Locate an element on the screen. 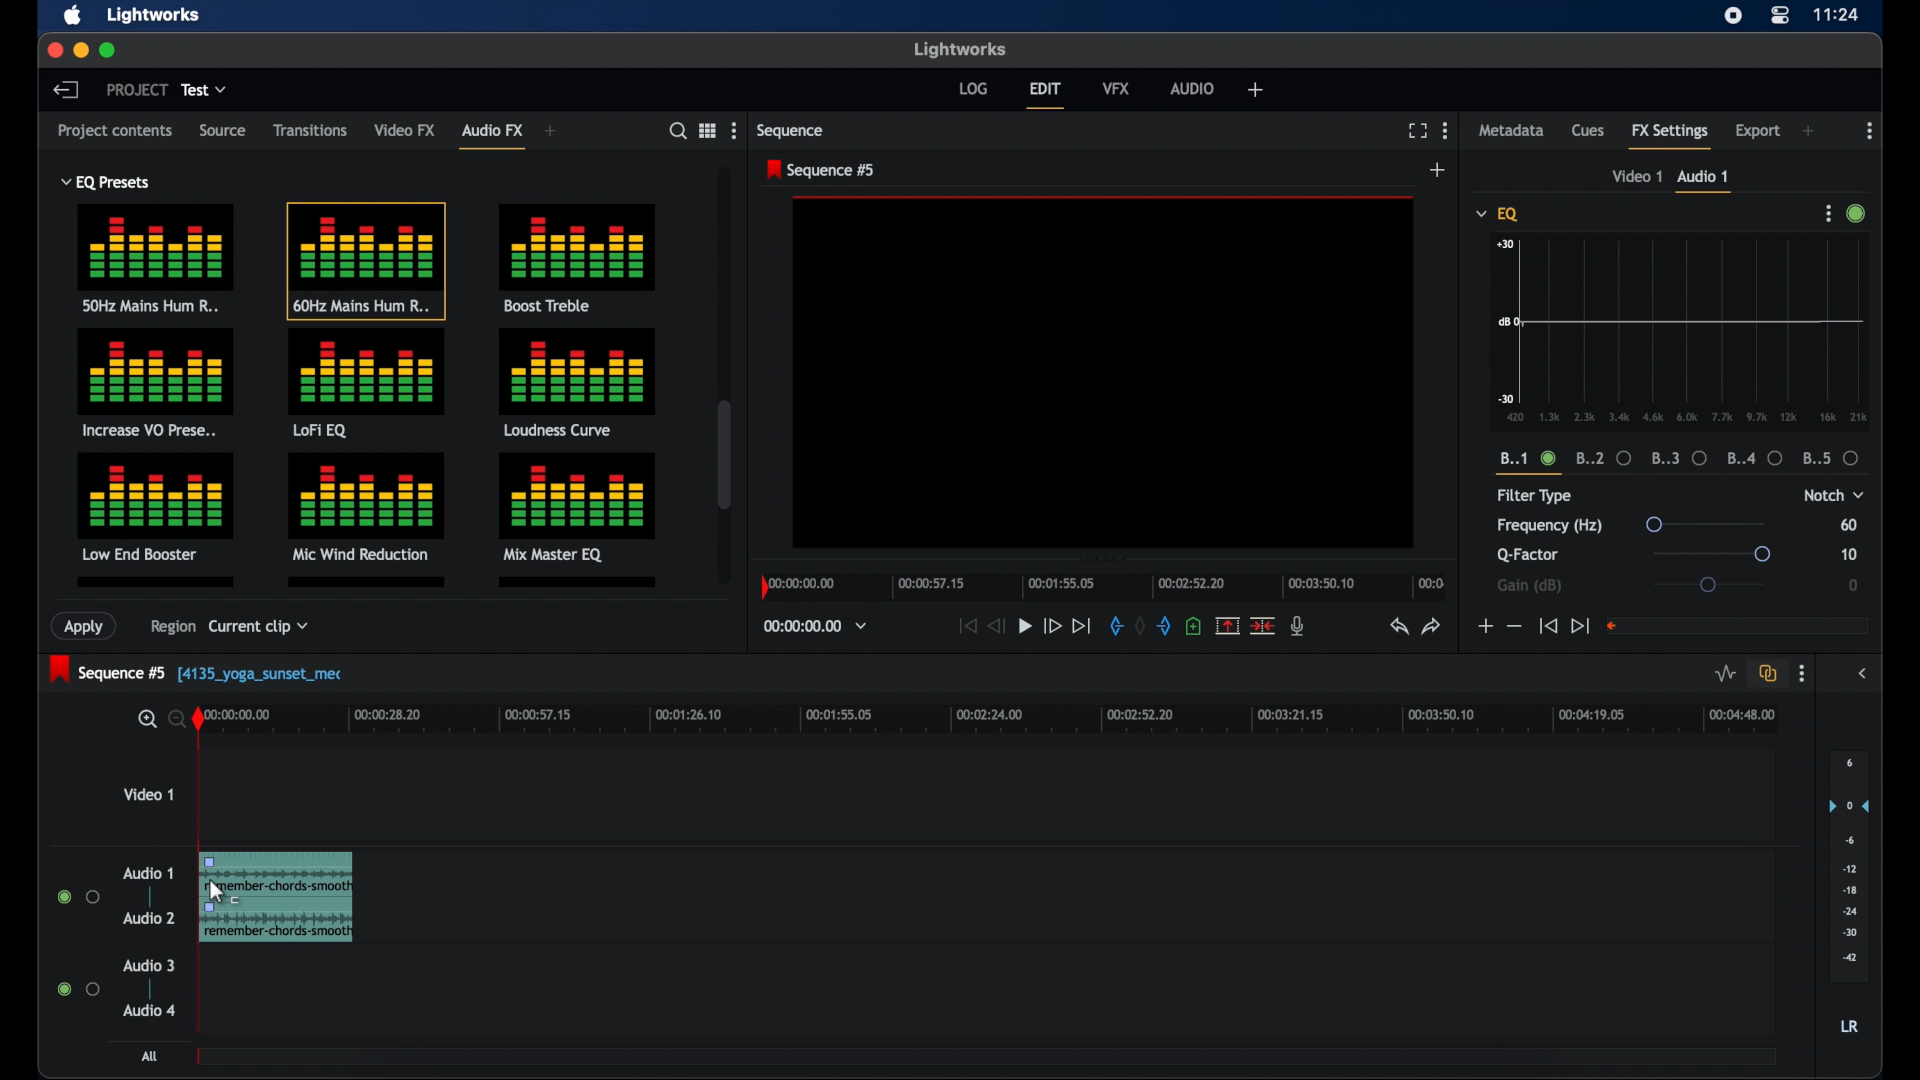 This screenshot has height=1080, width=1920. source is located at coordinates (221, 129).